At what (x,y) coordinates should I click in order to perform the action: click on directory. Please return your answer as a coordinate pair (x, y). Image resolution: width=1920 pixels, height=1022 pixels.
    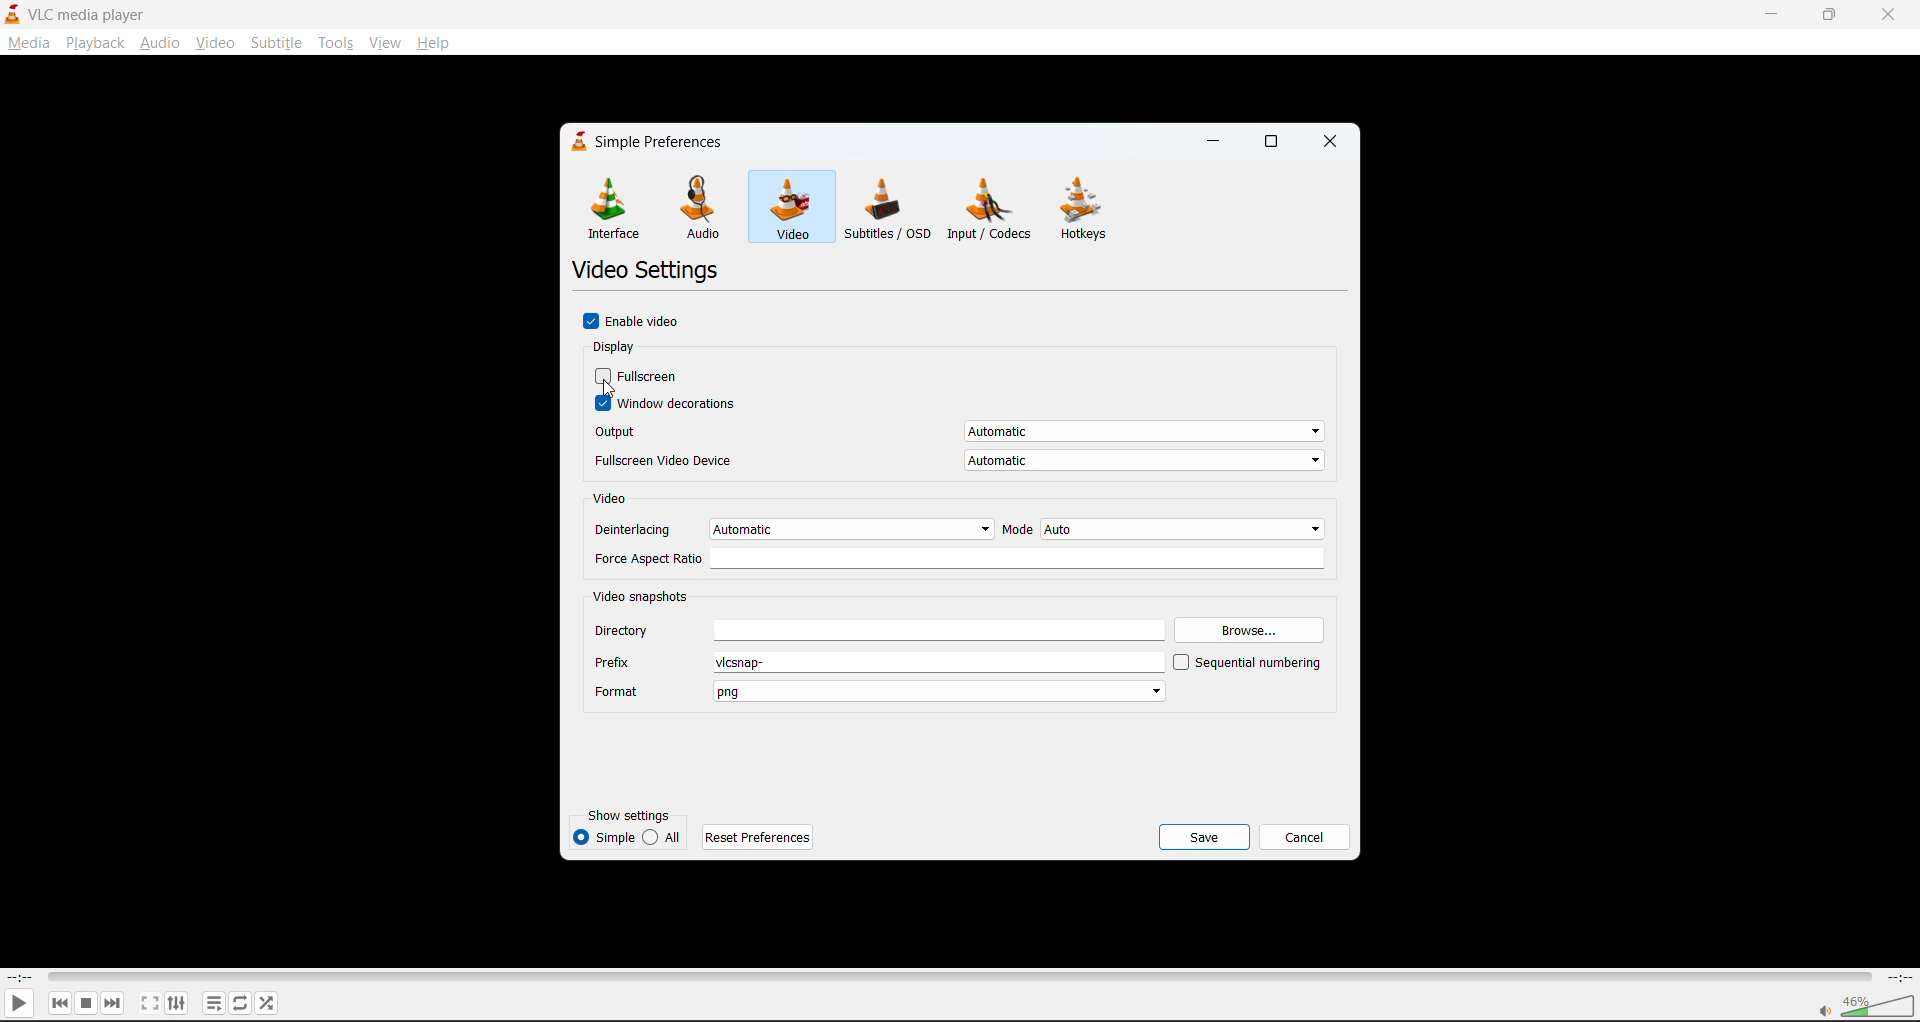
    Looking at the image, I should click on (883, 630).